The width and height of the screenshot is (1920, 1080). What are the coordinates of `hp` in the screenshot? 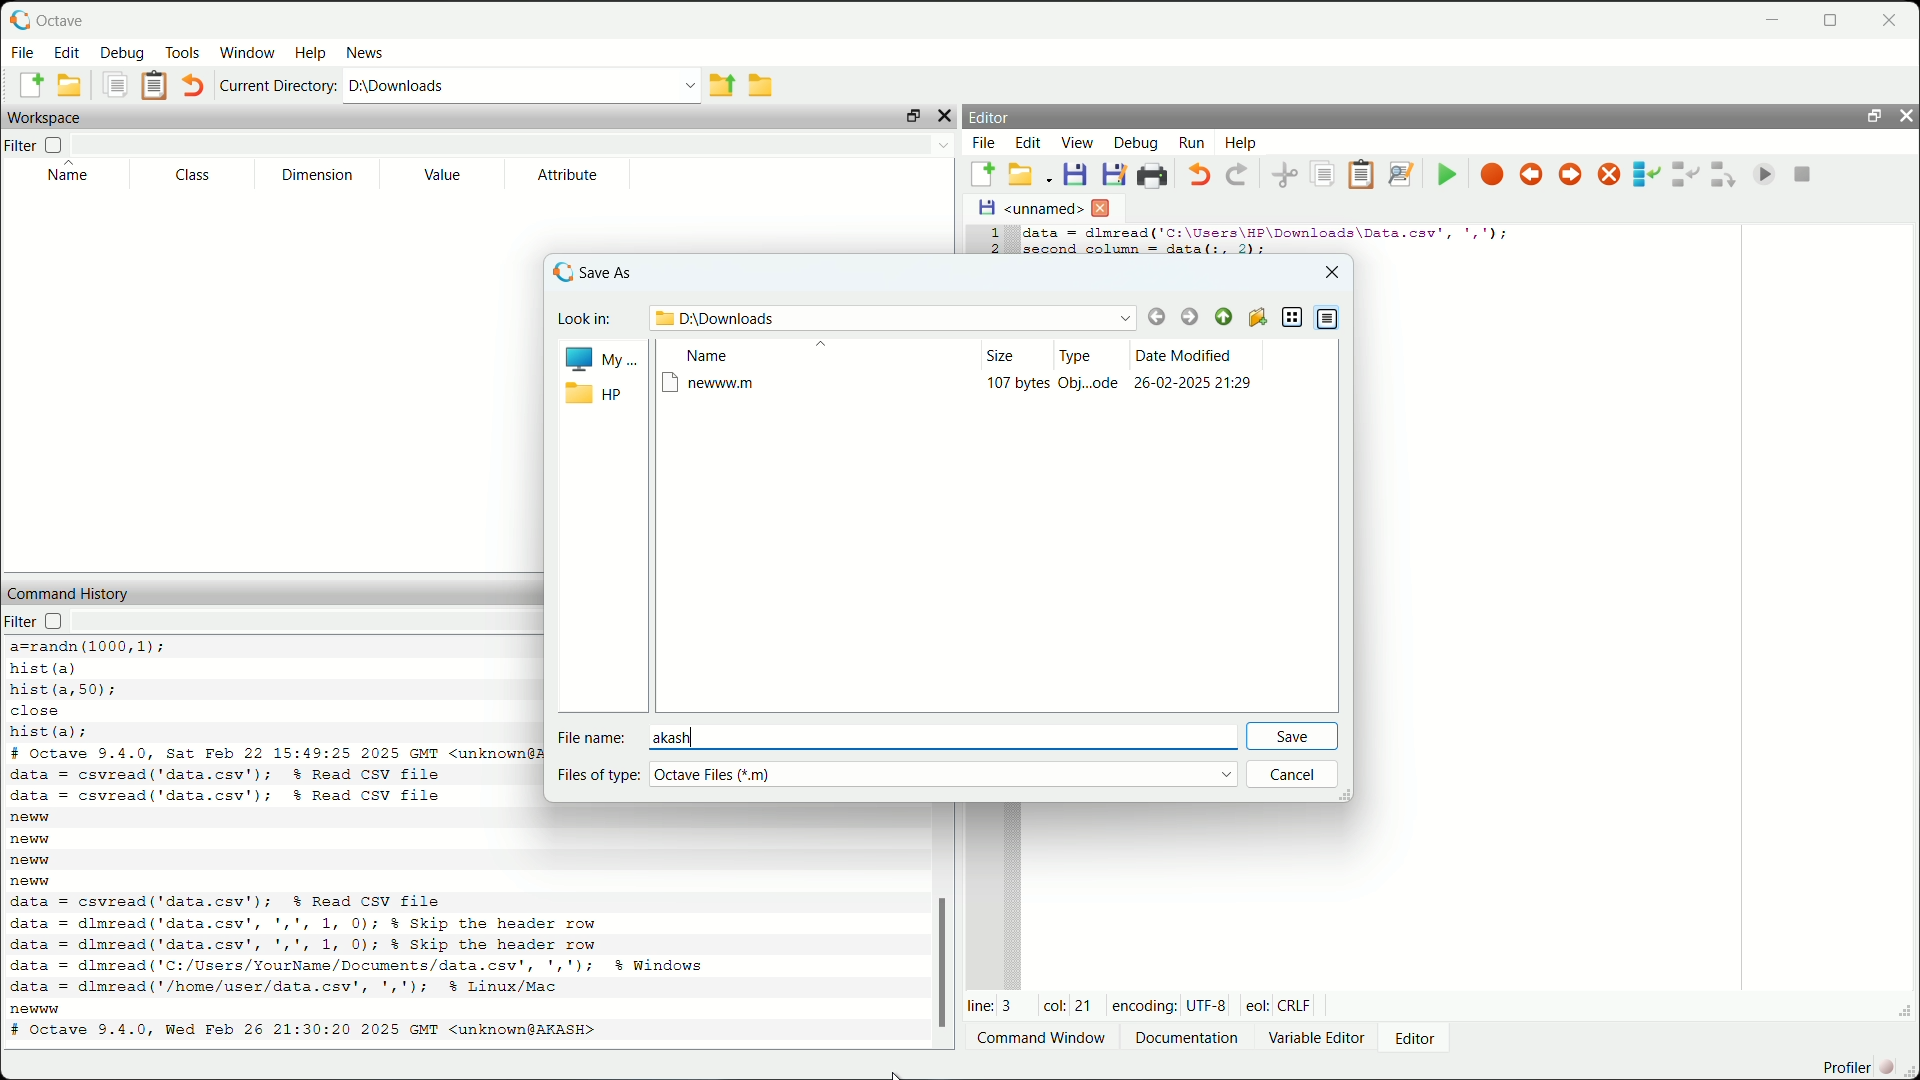 It's located at (594, 397).